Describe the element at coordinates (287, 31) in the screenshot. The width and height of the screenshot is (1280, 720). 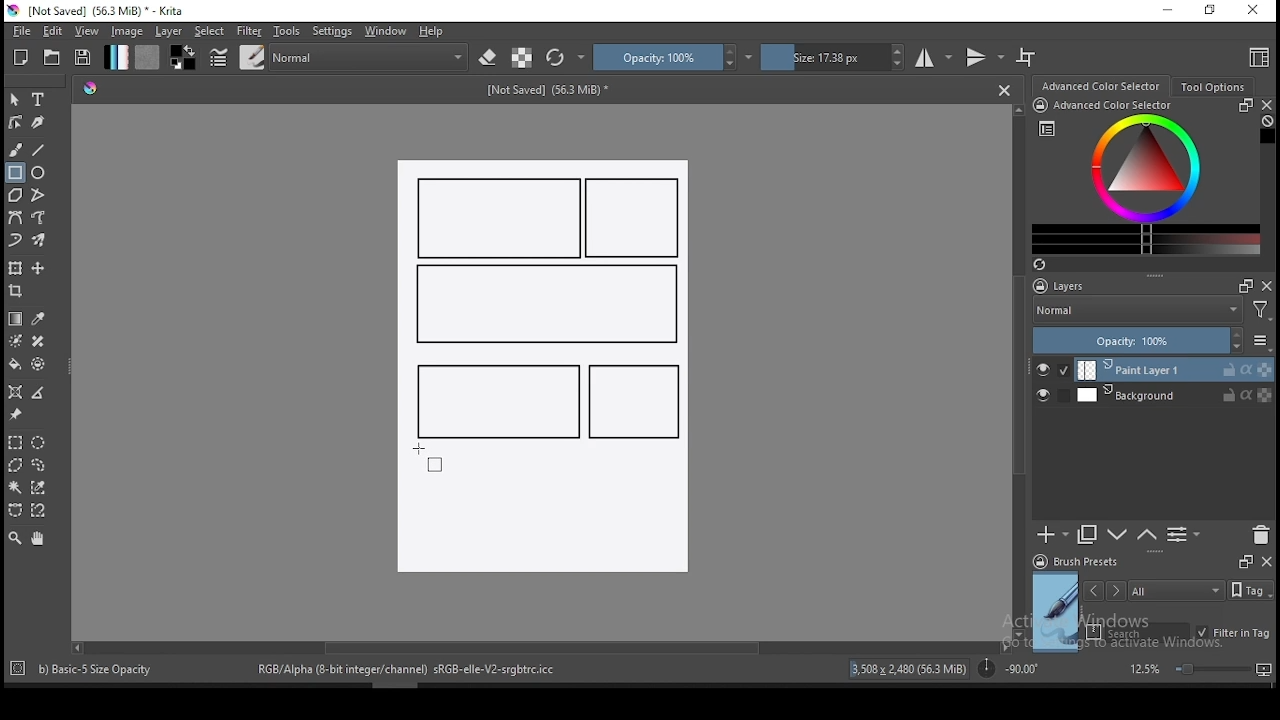
I see `tools` at that location.